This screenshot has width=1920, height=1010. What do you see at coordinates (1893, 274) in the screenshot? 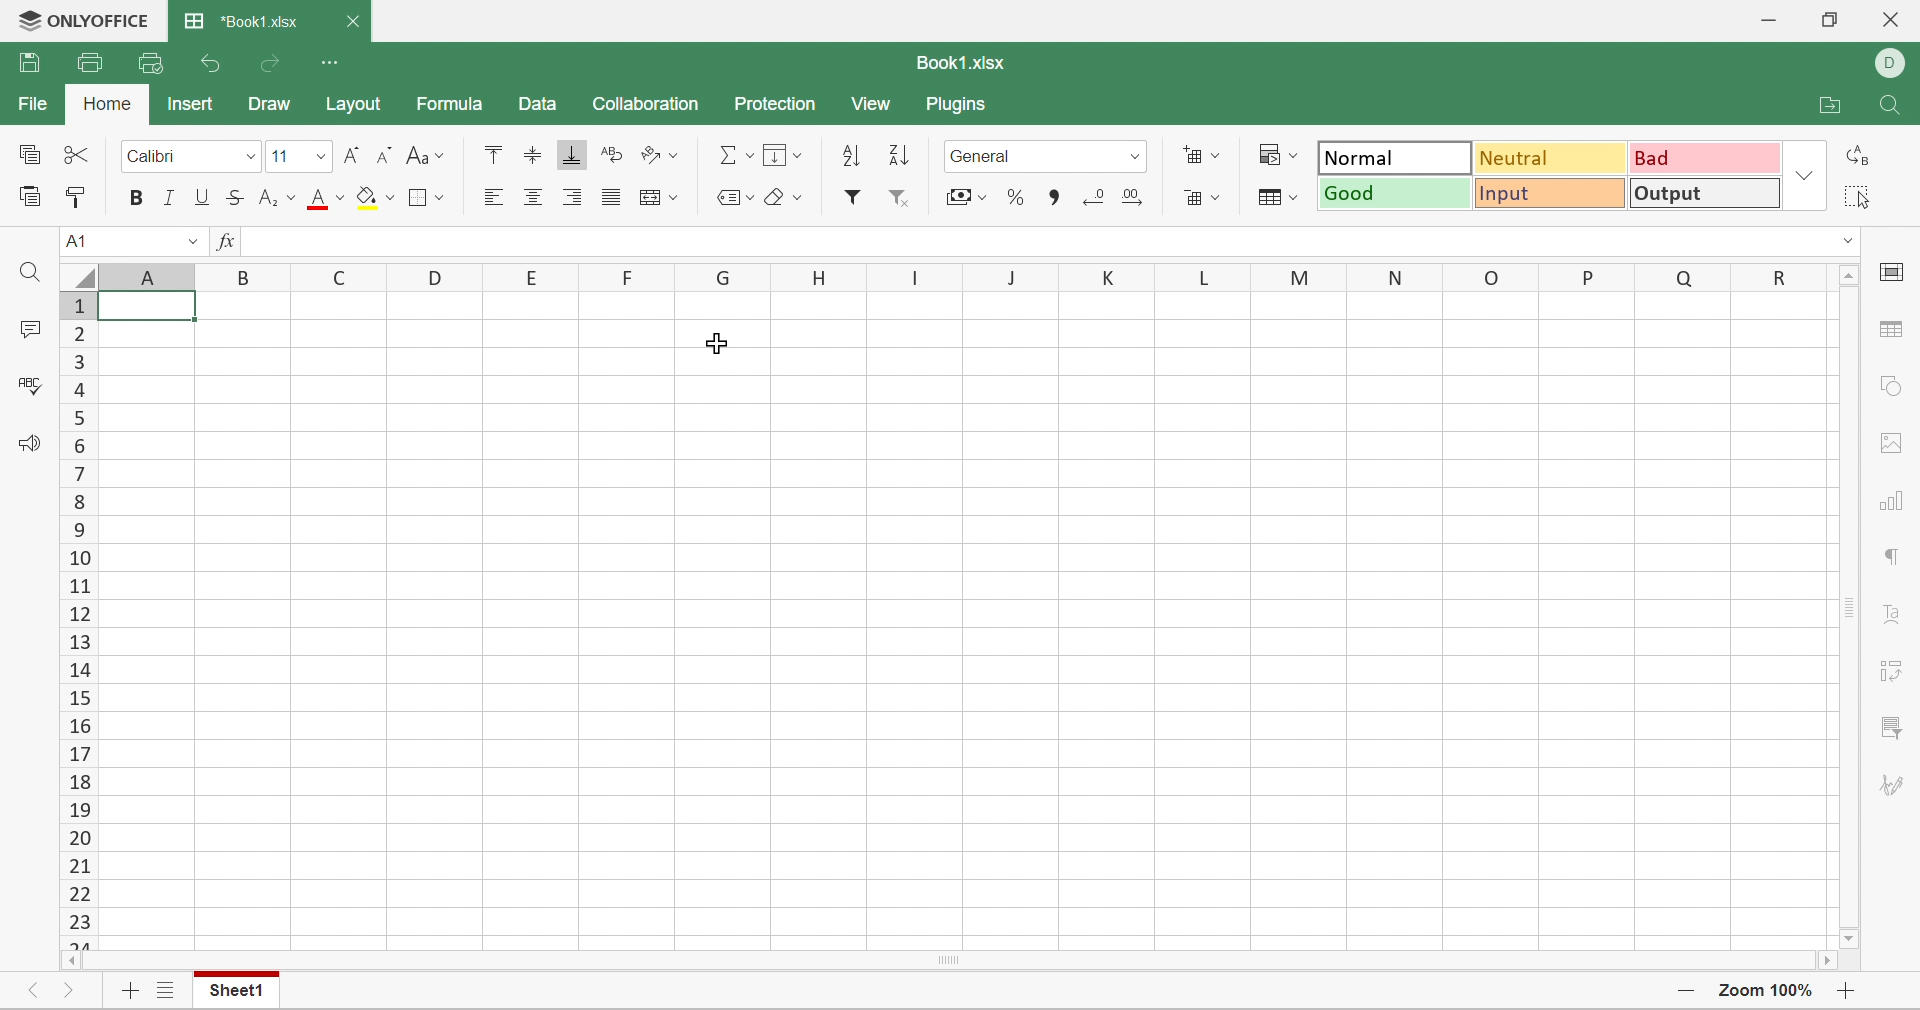
I see `Cell settings` at bounding box center [1893, 274].